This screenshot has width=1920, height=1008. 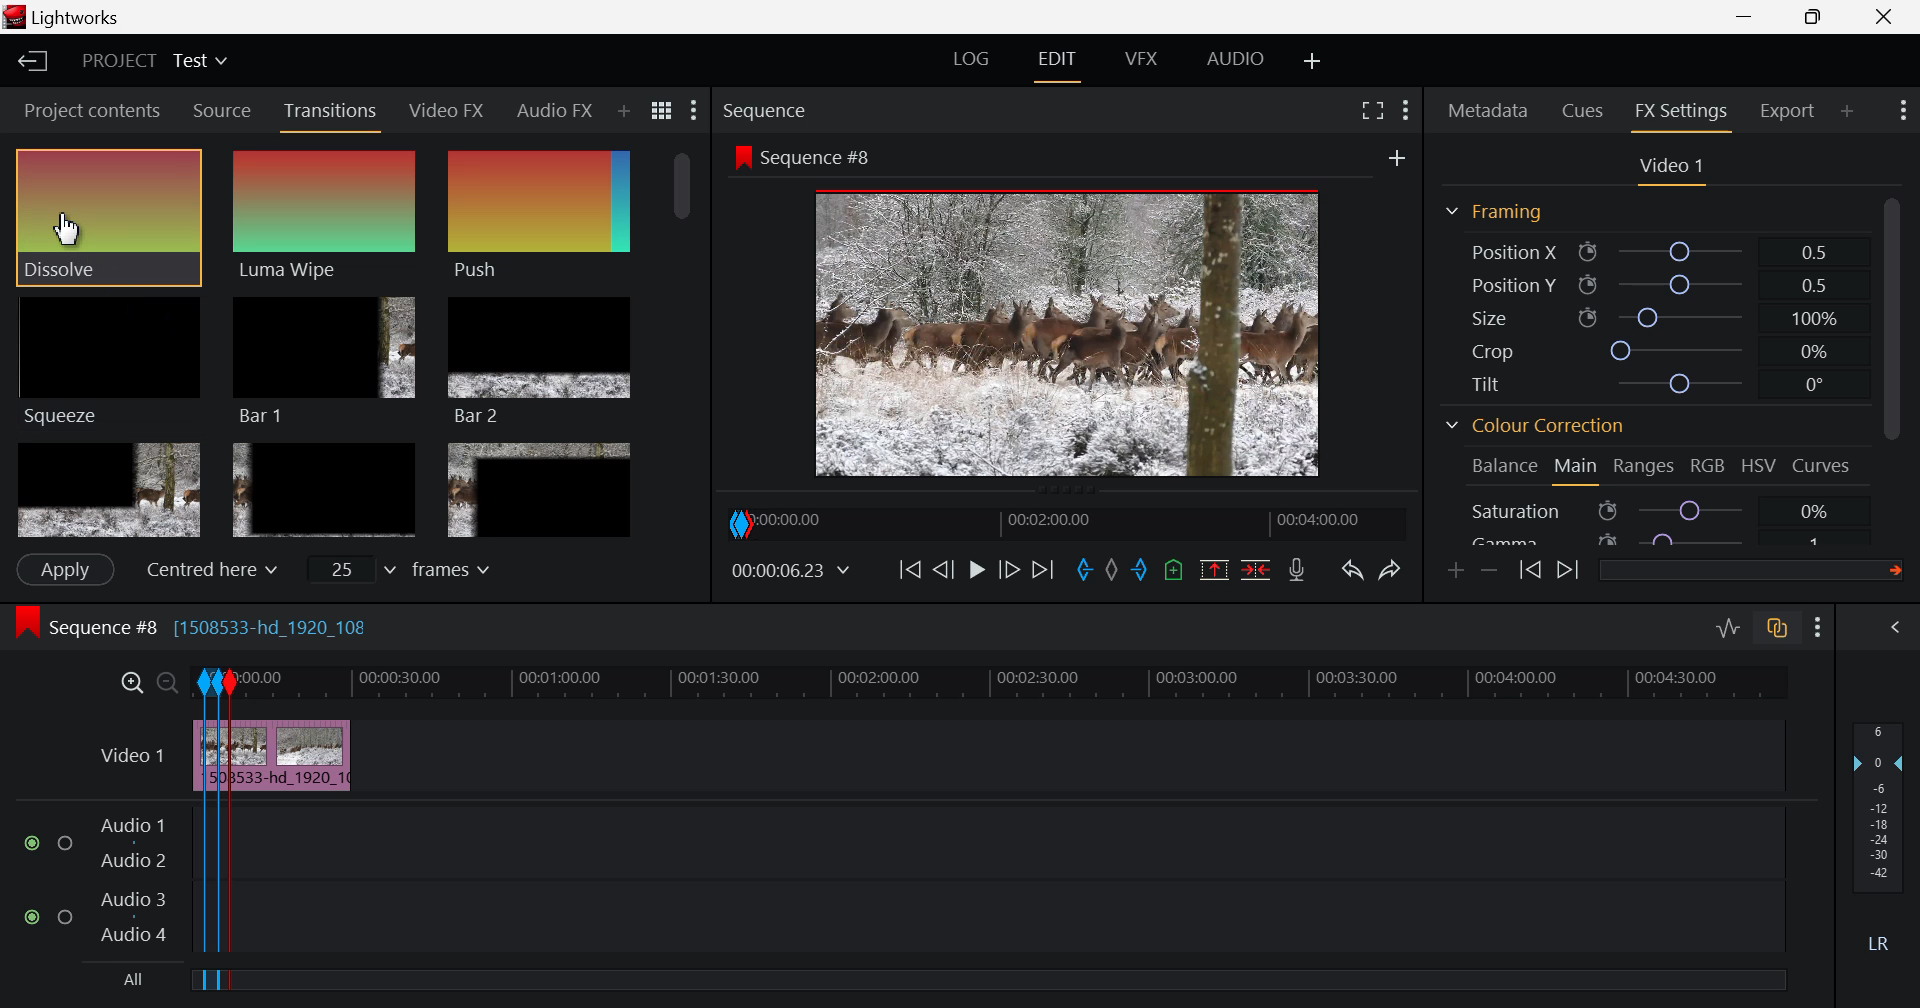 I want to click on Video Frame Time, so click(x=793, y=571).